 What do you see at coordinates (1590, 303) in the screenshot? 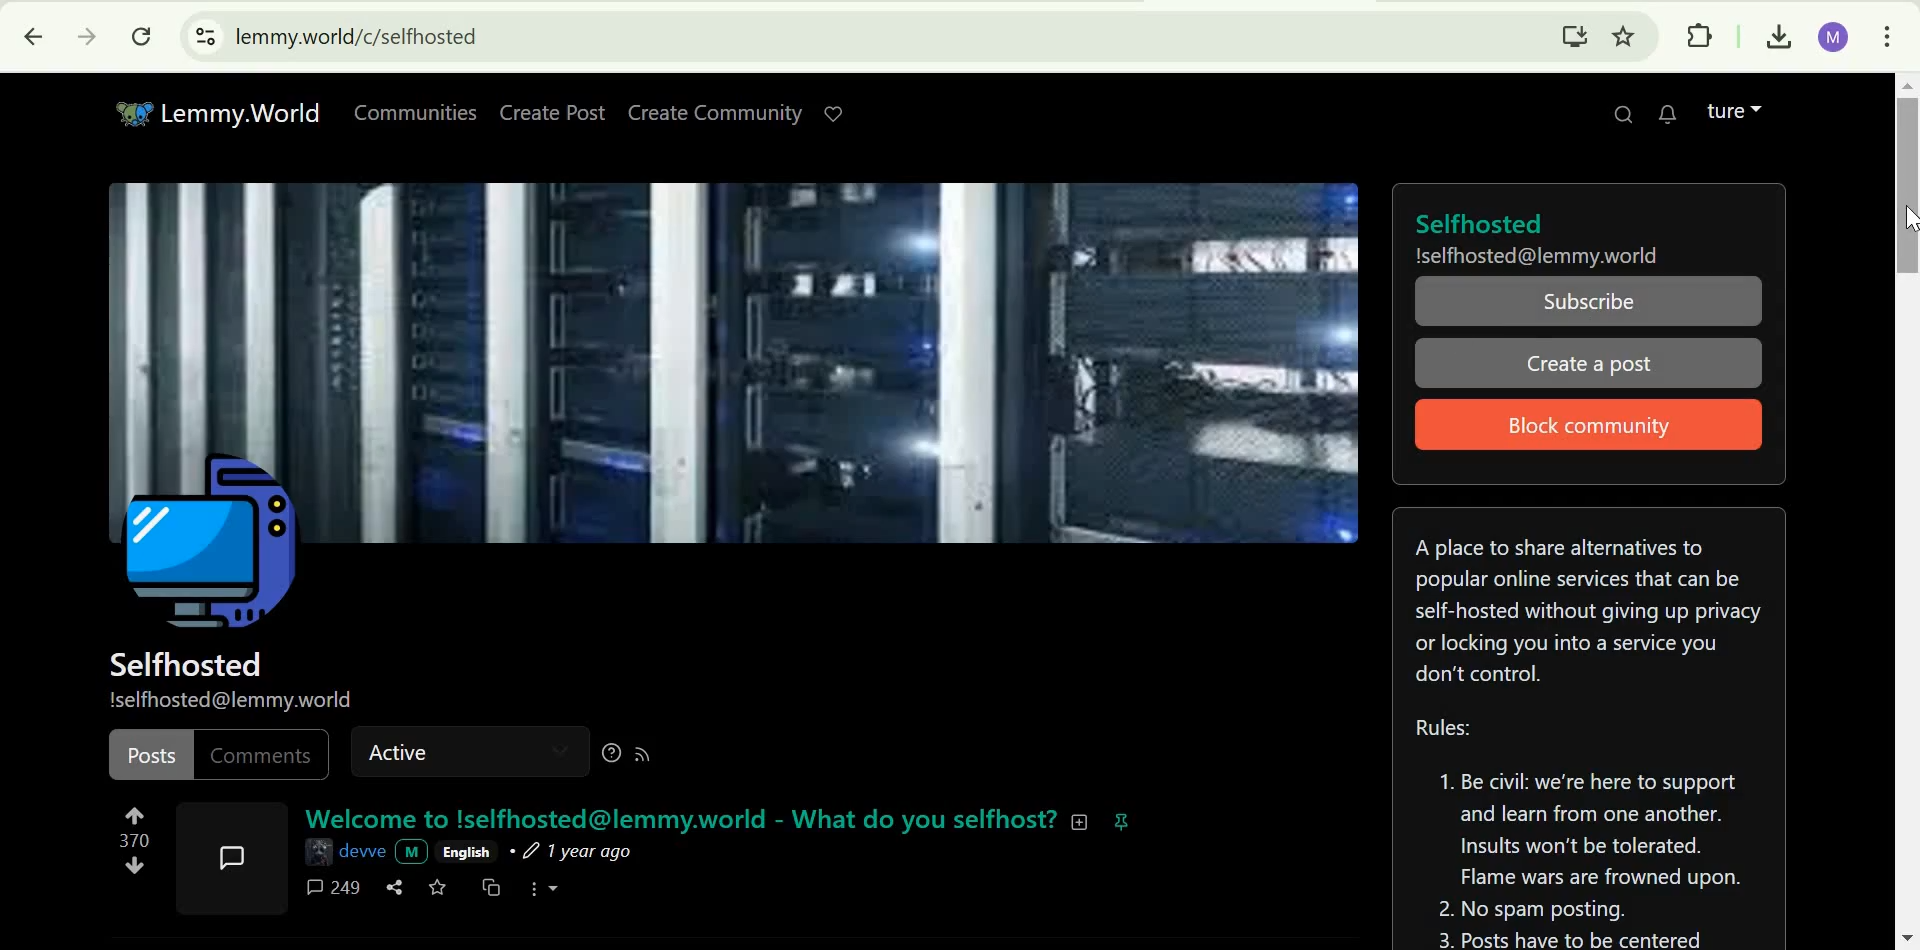
I see `Subscribe` at bounding box center [1590, 303].